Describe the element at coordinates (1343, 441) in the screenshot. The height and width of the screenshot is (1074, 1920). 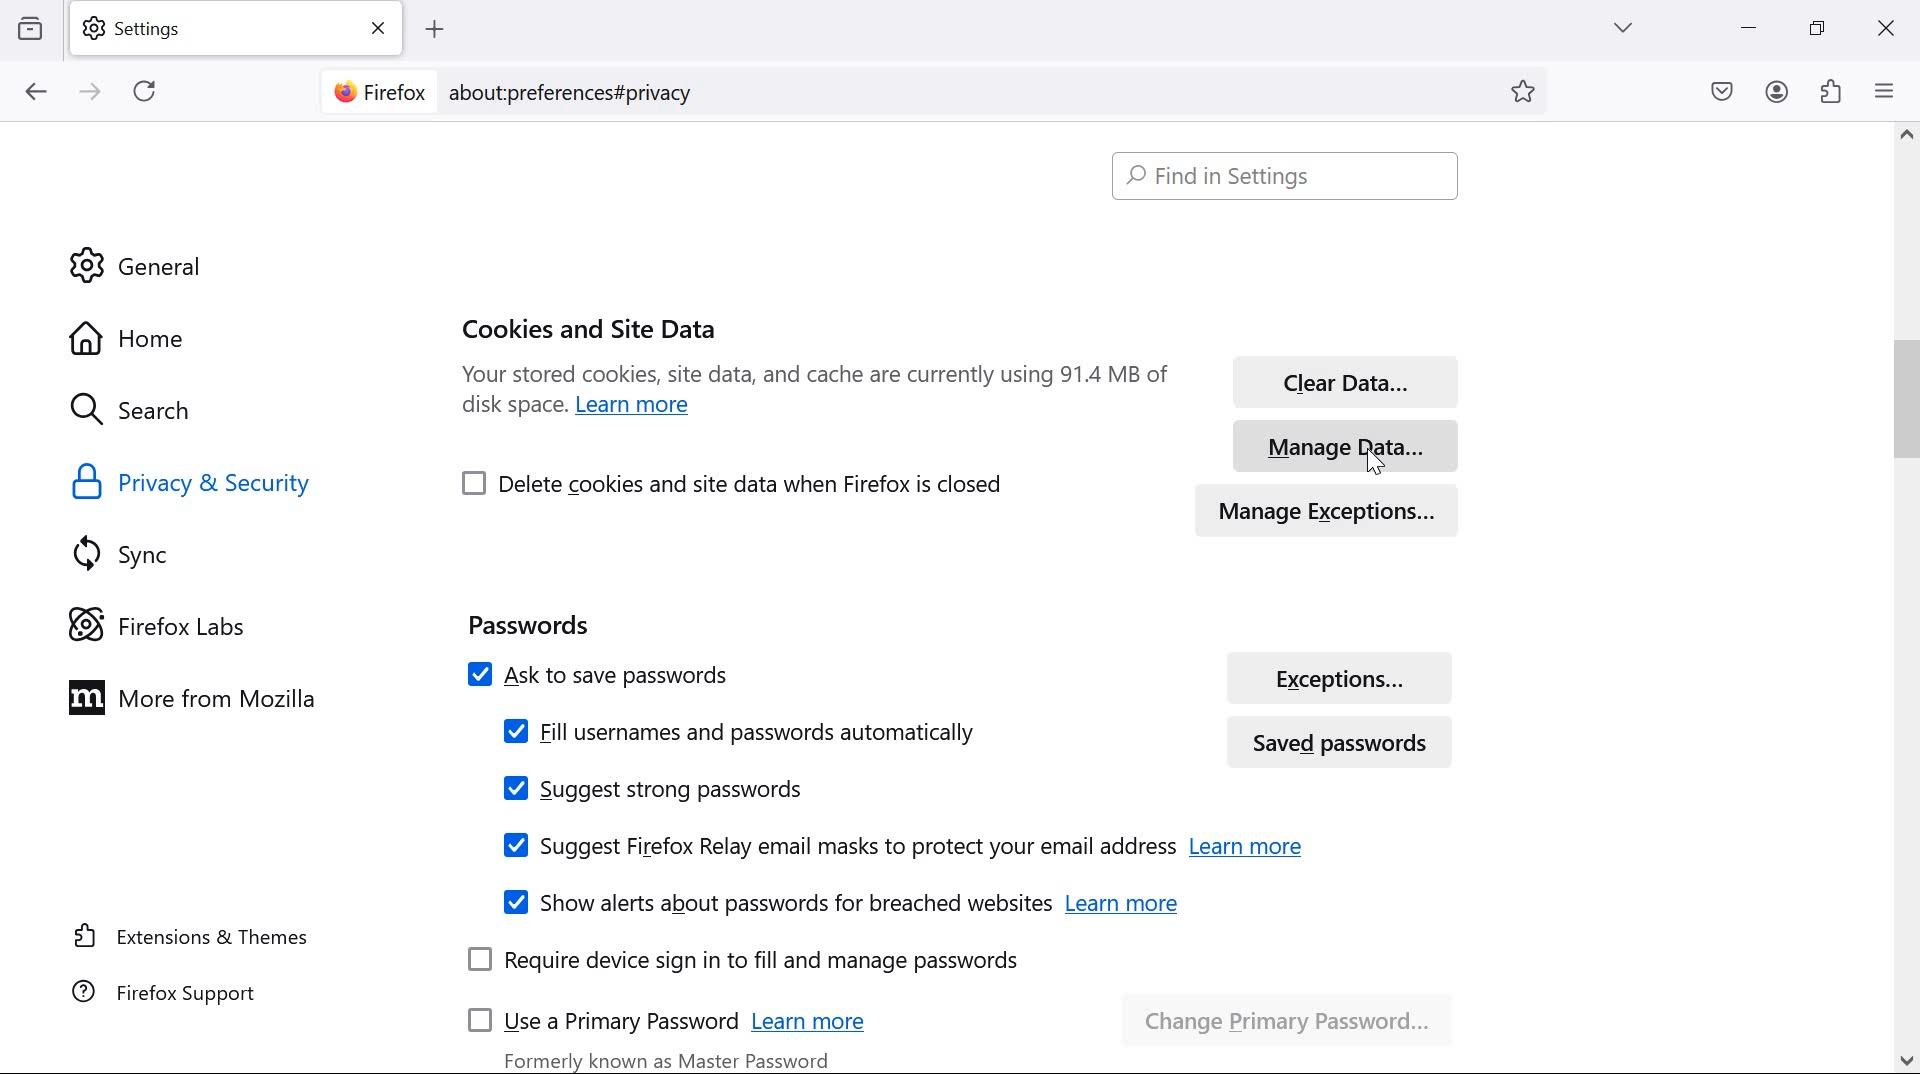
I see `Manage Data...` at that location.